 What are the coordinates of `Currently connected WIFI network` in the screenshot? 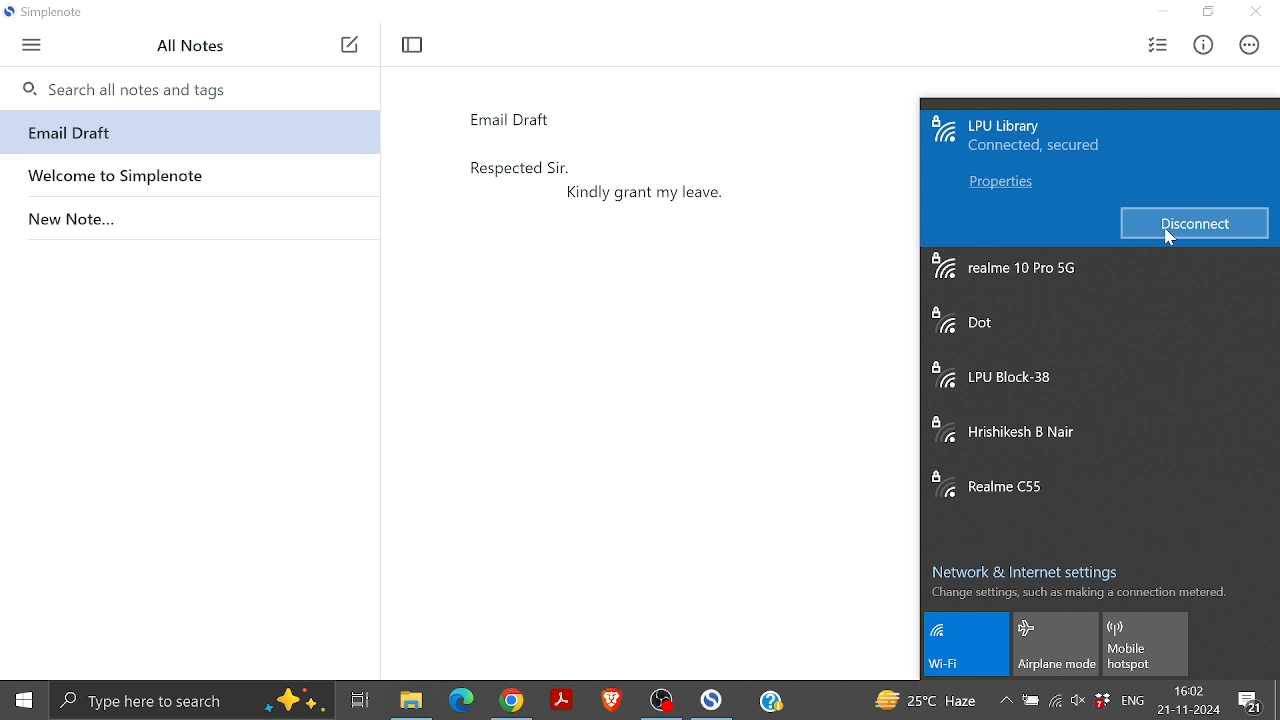 It's located at (1042, 139).